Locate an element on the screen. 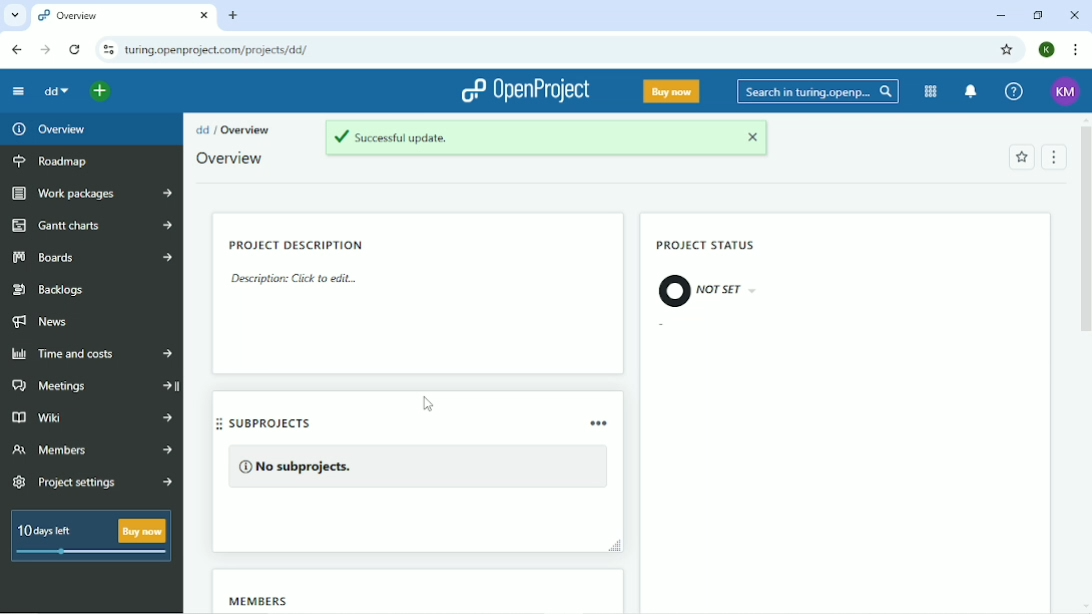  Cursor is located at coordinates (428, 402).